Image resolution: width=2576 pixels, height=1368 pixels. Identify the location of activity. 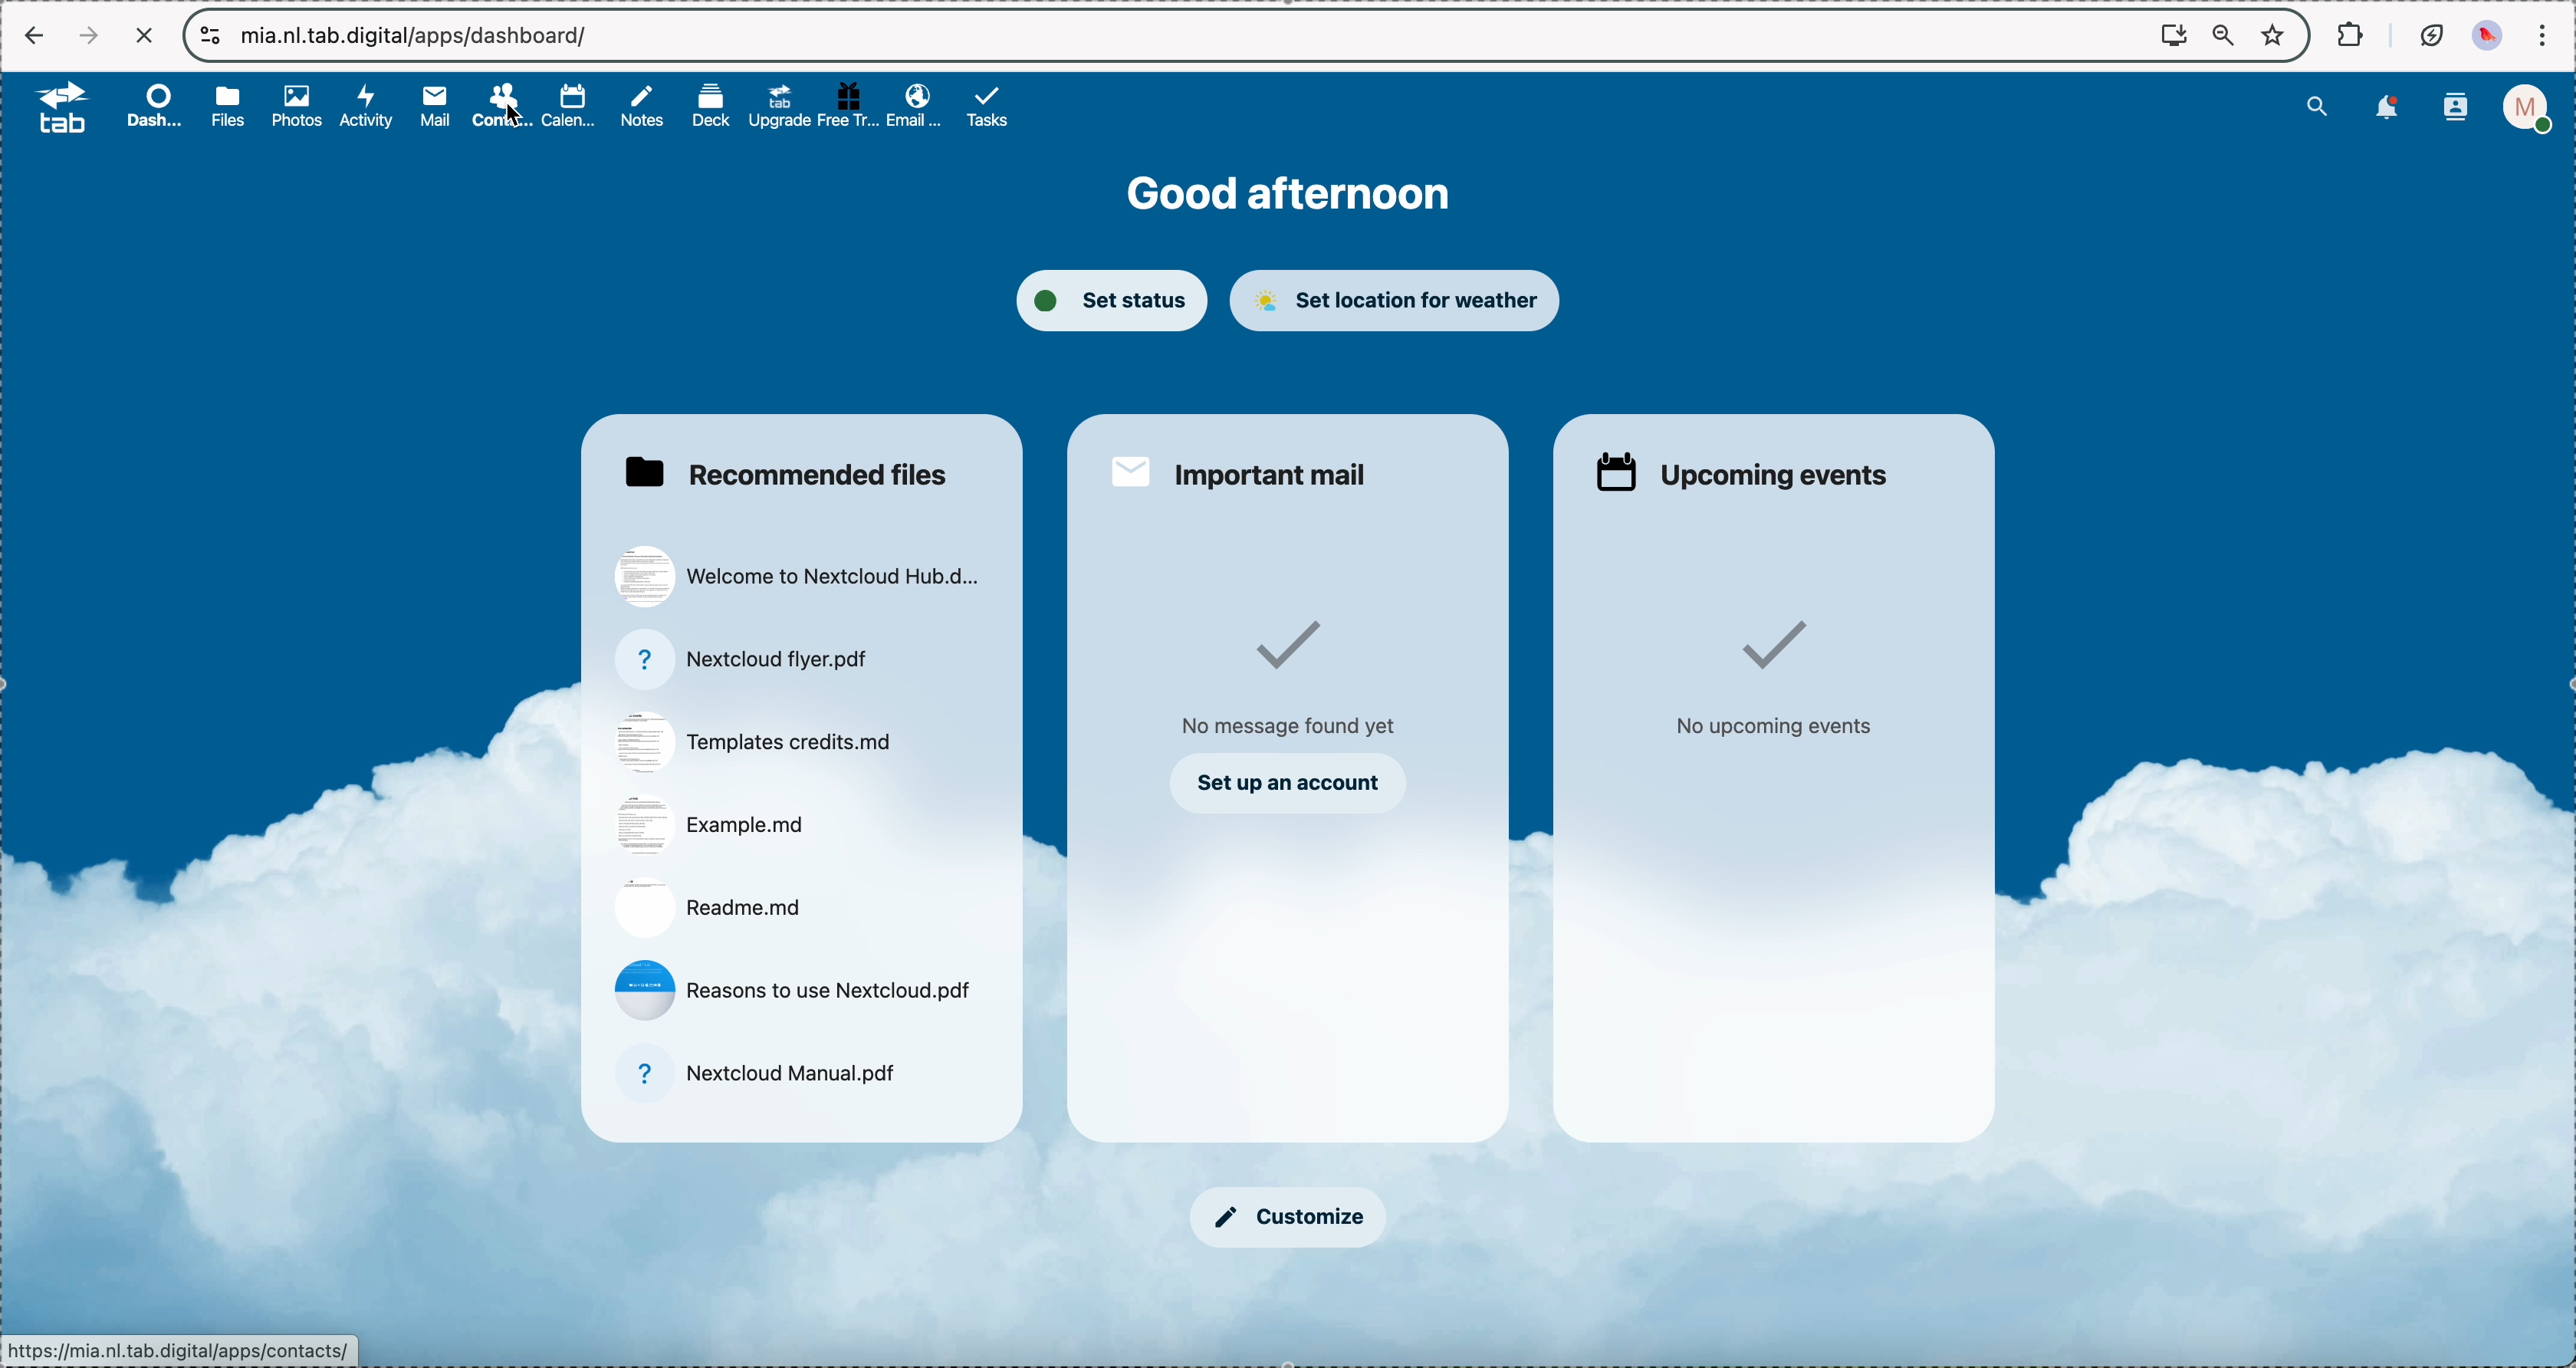
(372, 107).